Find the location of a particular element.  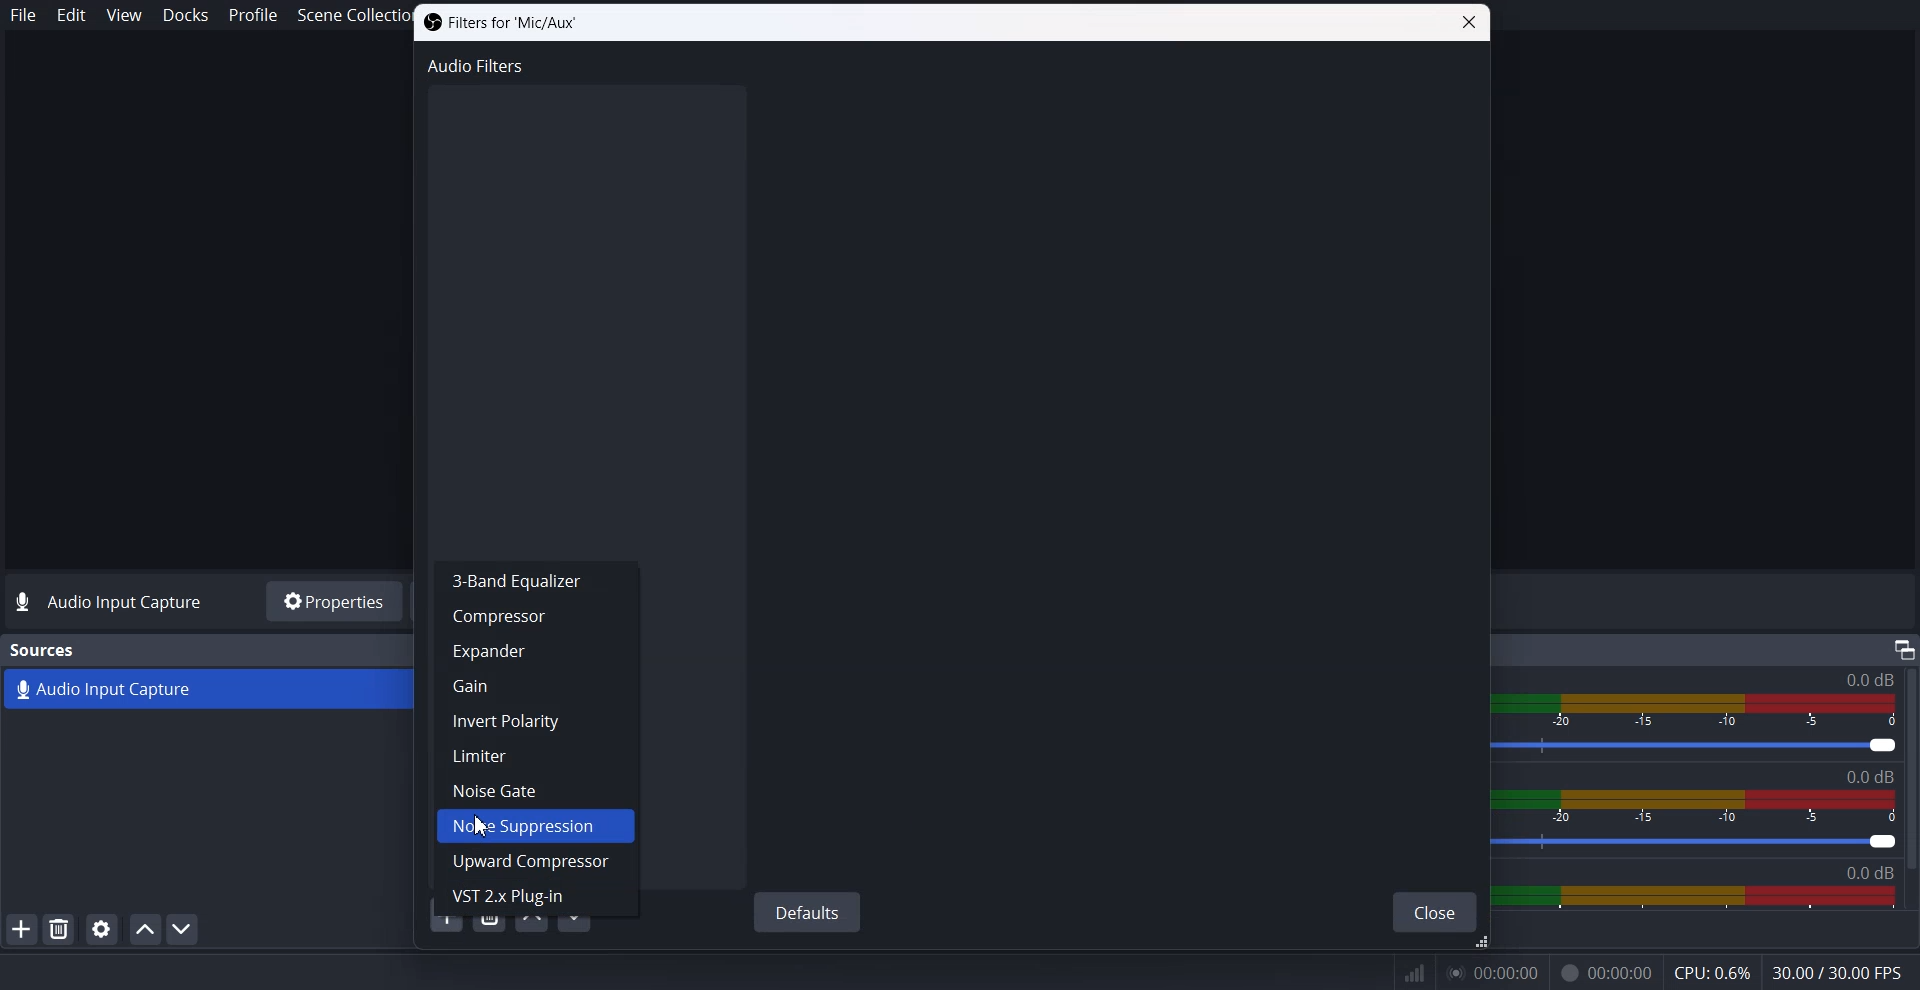

View is located at coordinates (123, 14).